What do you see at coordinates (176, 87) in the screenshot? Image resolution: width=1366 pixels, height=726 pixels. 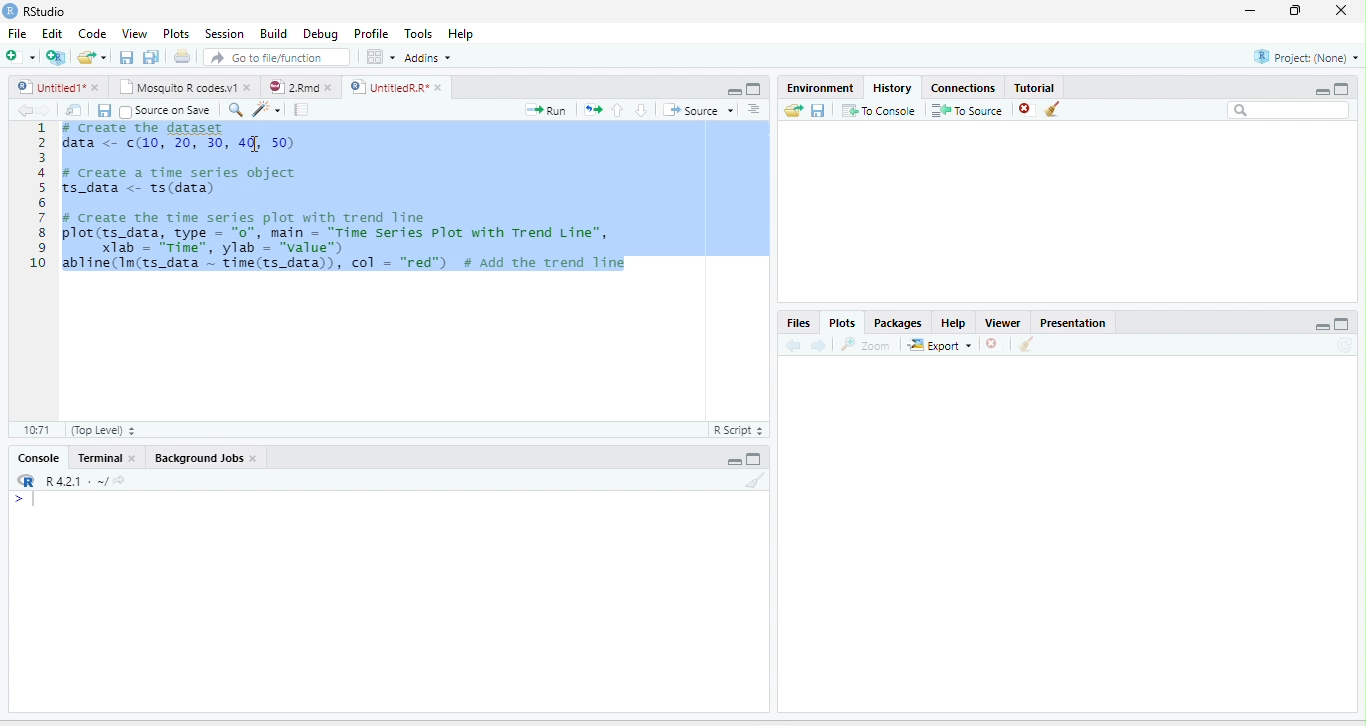 I see `Mosquito R codes.v1` at bounding box center [176, 87].